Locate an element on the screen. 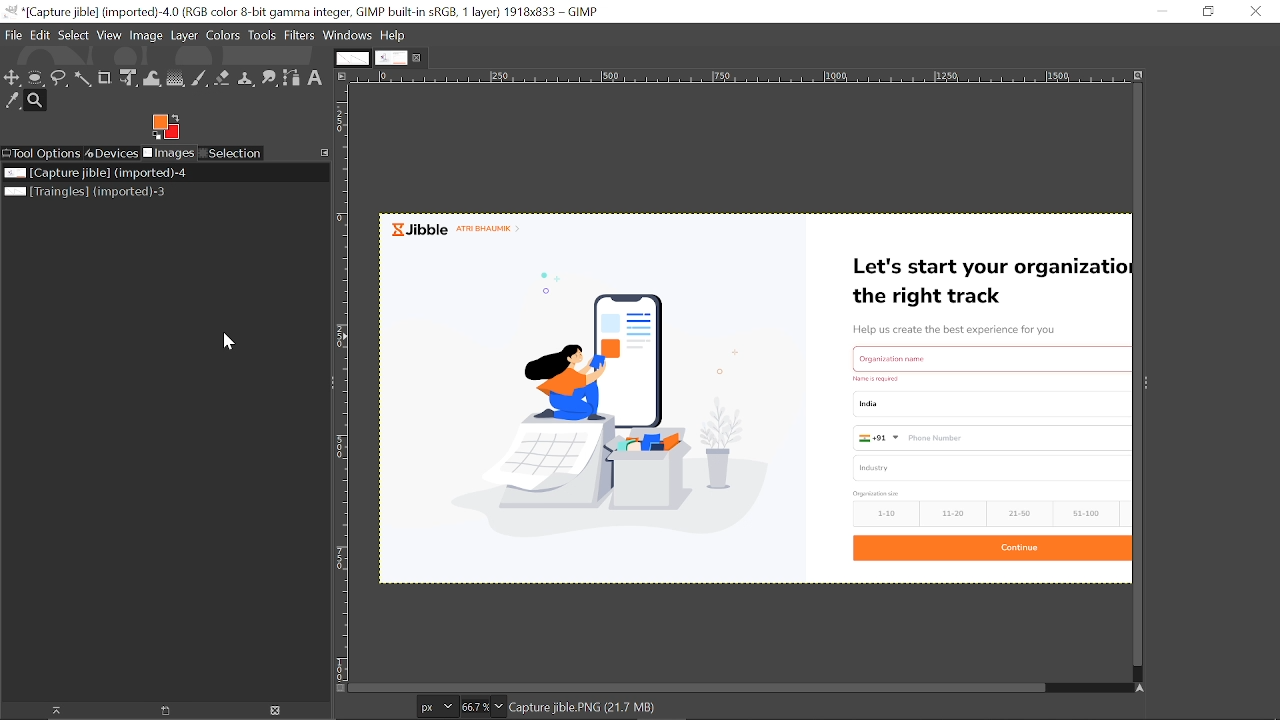 The height and width of the screenshot is (720, 1280). Configure this tab is located at coordinates (322, 153).